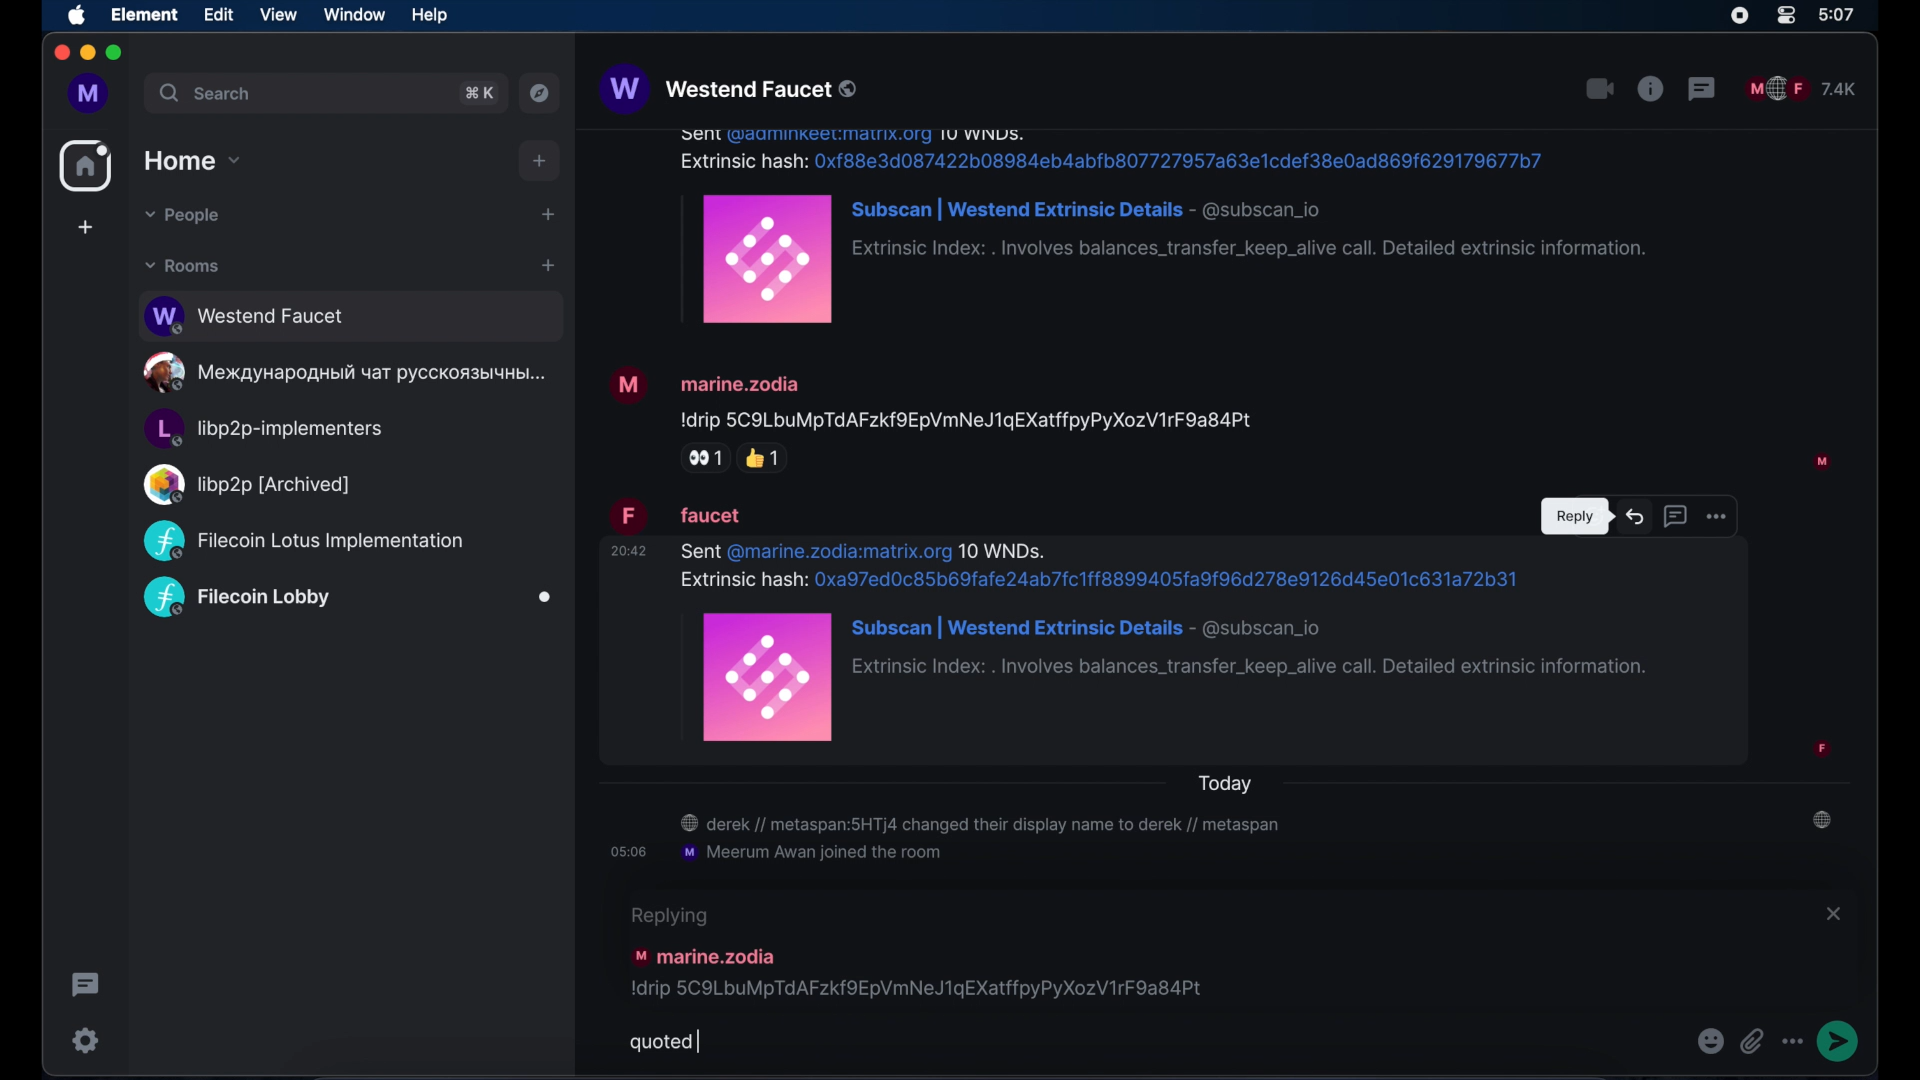 This screenshot has height=1080, width=1920. Describe the element at coordinates (277, 14) in the screenshot. I see `view` at that location.